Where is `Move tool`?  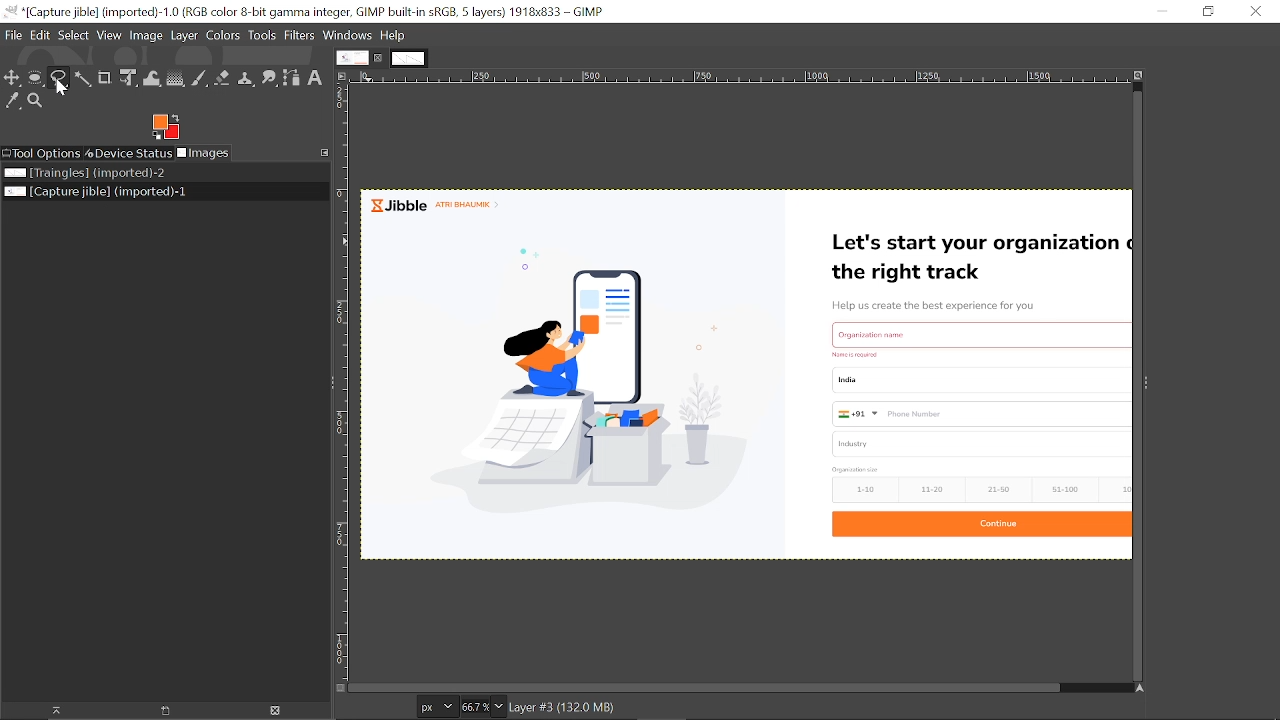
Move tool is located at coordinates (13, 77).